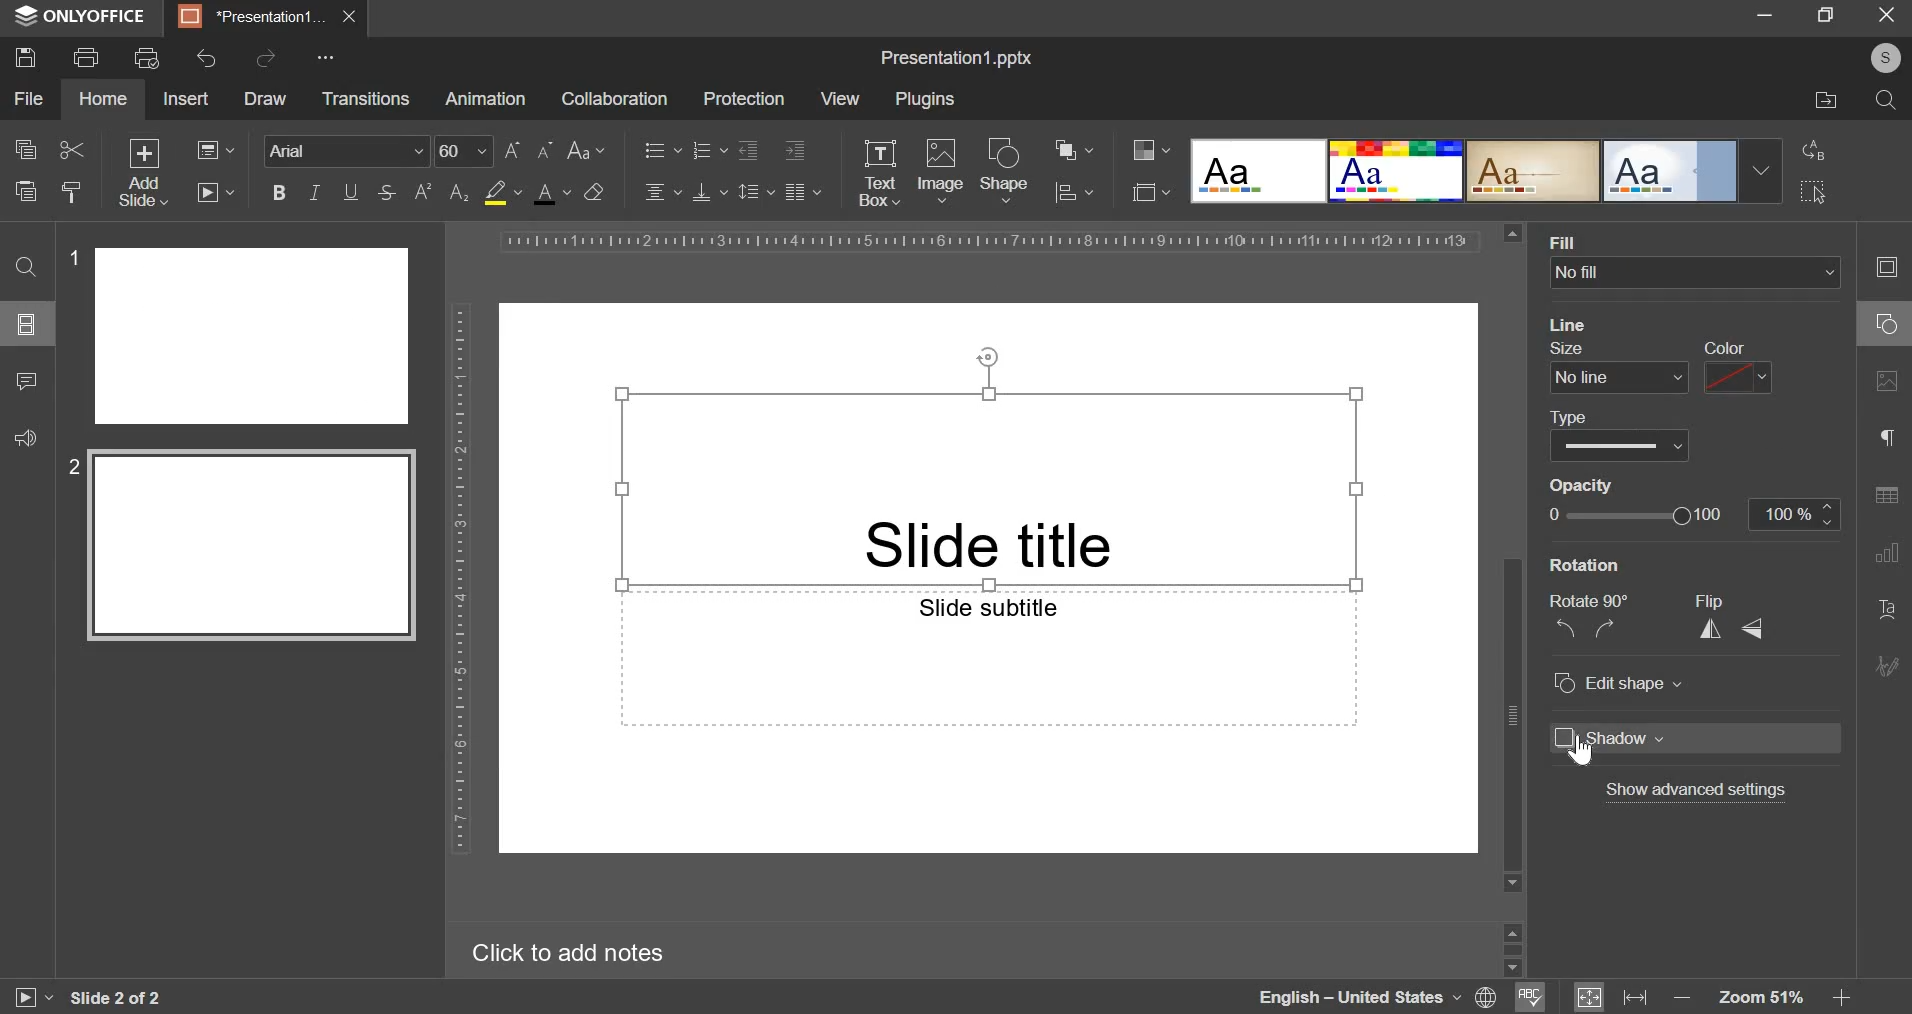 This screenshot has width=1912, height=1014. What do you see at coordinates (1891, 610) in the screenshot?
I see `text art settings` at bounding box center [1891, 610].